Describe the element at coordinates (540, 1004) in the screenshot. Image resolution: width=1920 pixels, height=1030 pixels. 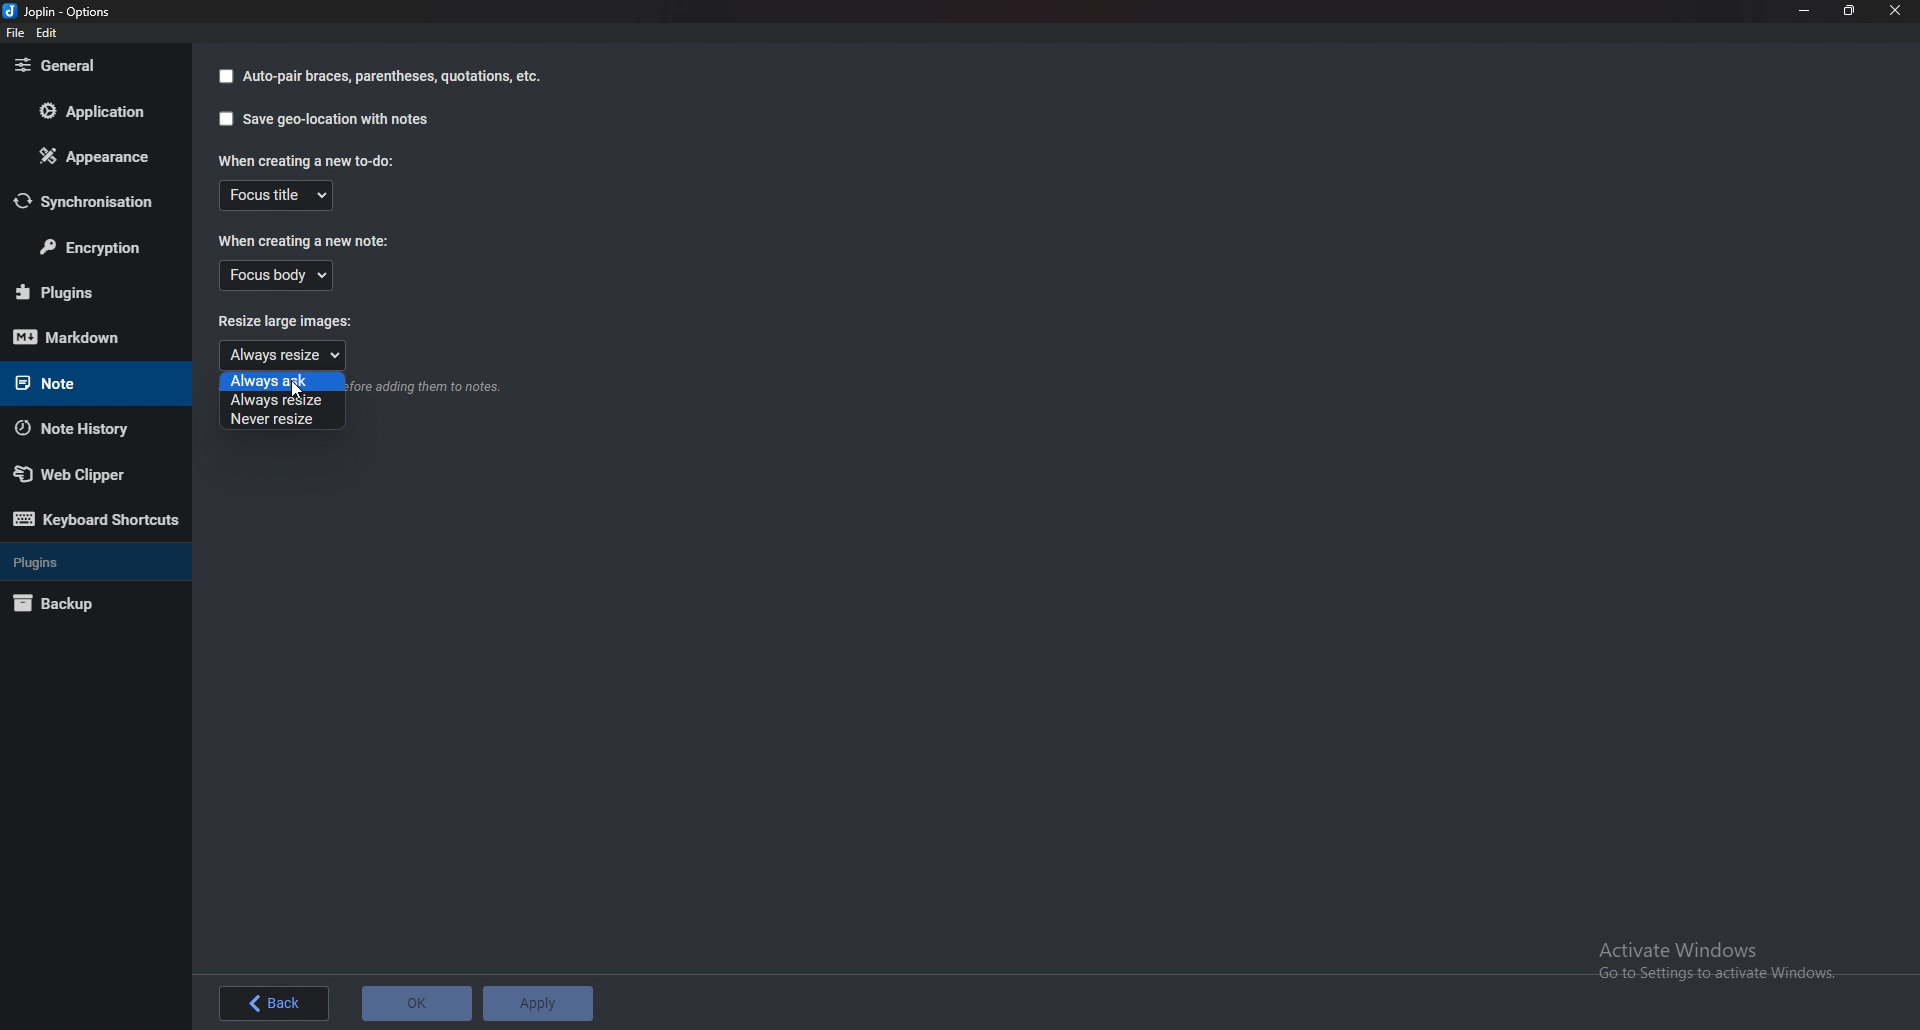
I see `Apply` at that location.